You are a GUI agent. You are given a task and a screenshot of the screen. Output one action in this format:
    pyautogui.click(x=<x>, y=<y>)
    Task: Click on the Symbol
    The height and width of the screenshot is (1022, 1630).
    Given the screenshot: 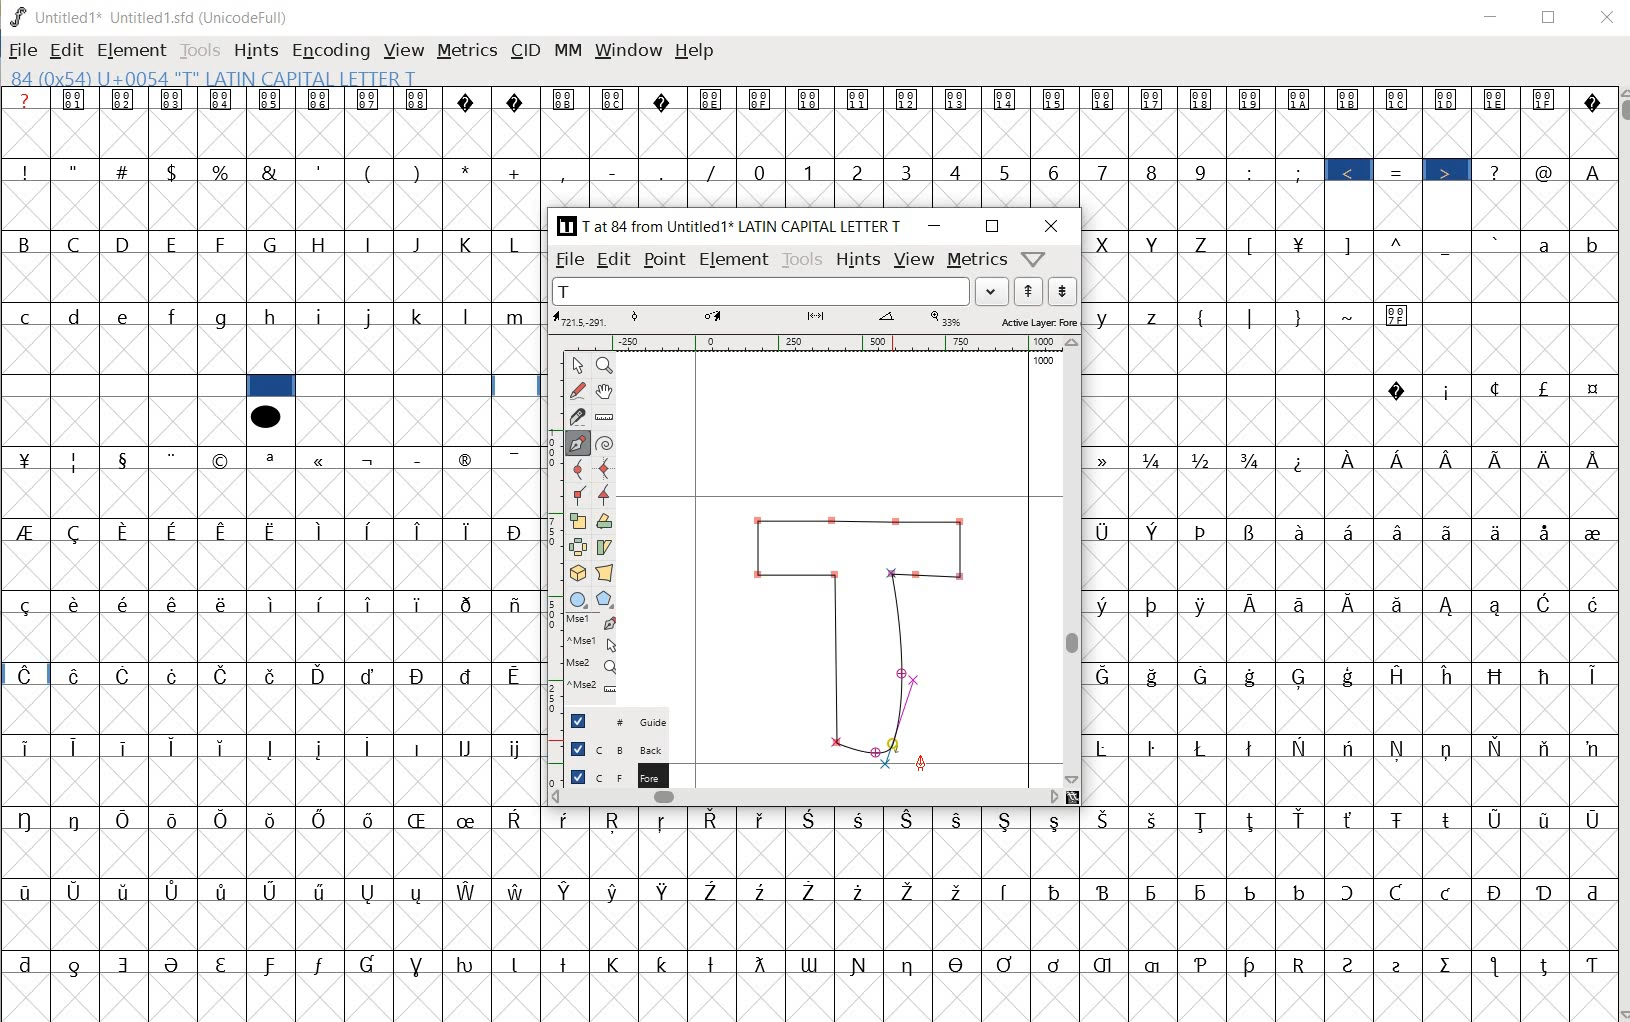 What is the action you would take?
    pyautogui.click(x=1353, y=675)
    